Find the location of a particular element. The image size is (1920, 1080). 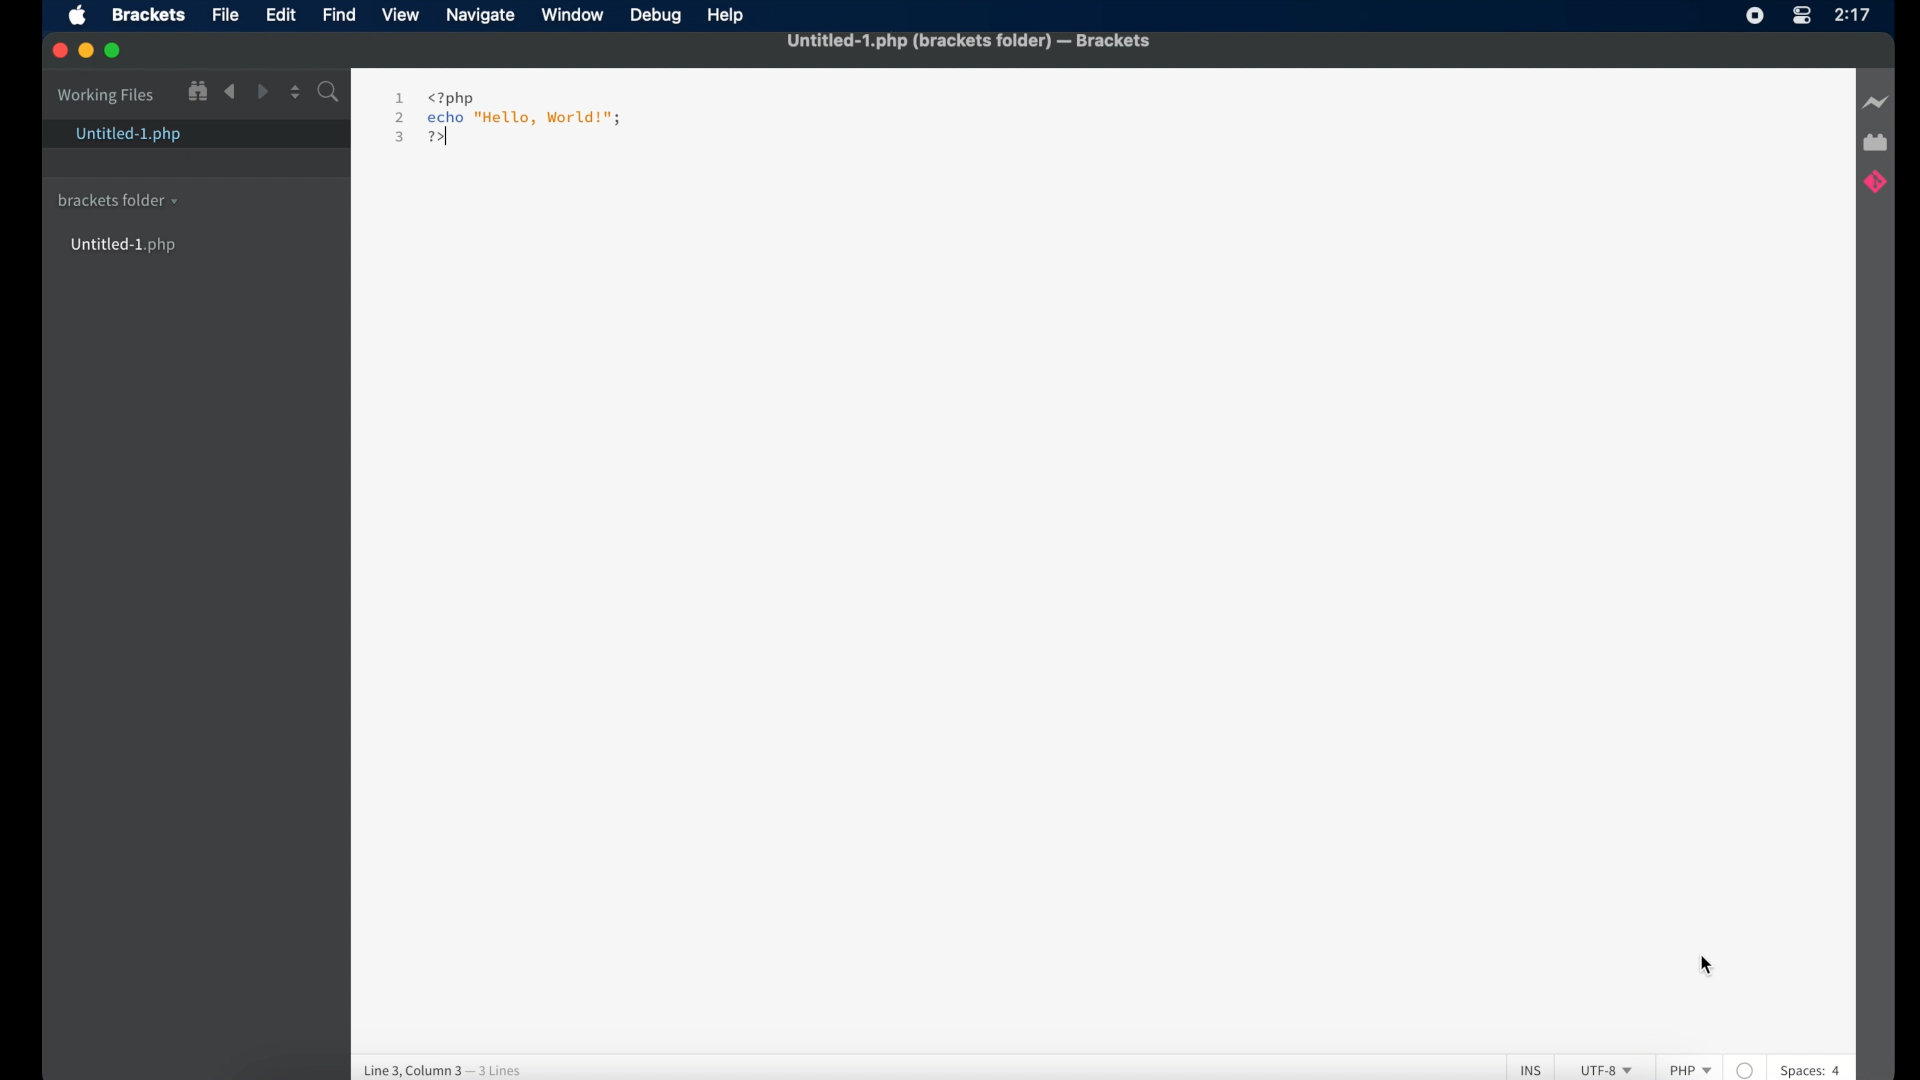

close is located at coordinates (59, 50).